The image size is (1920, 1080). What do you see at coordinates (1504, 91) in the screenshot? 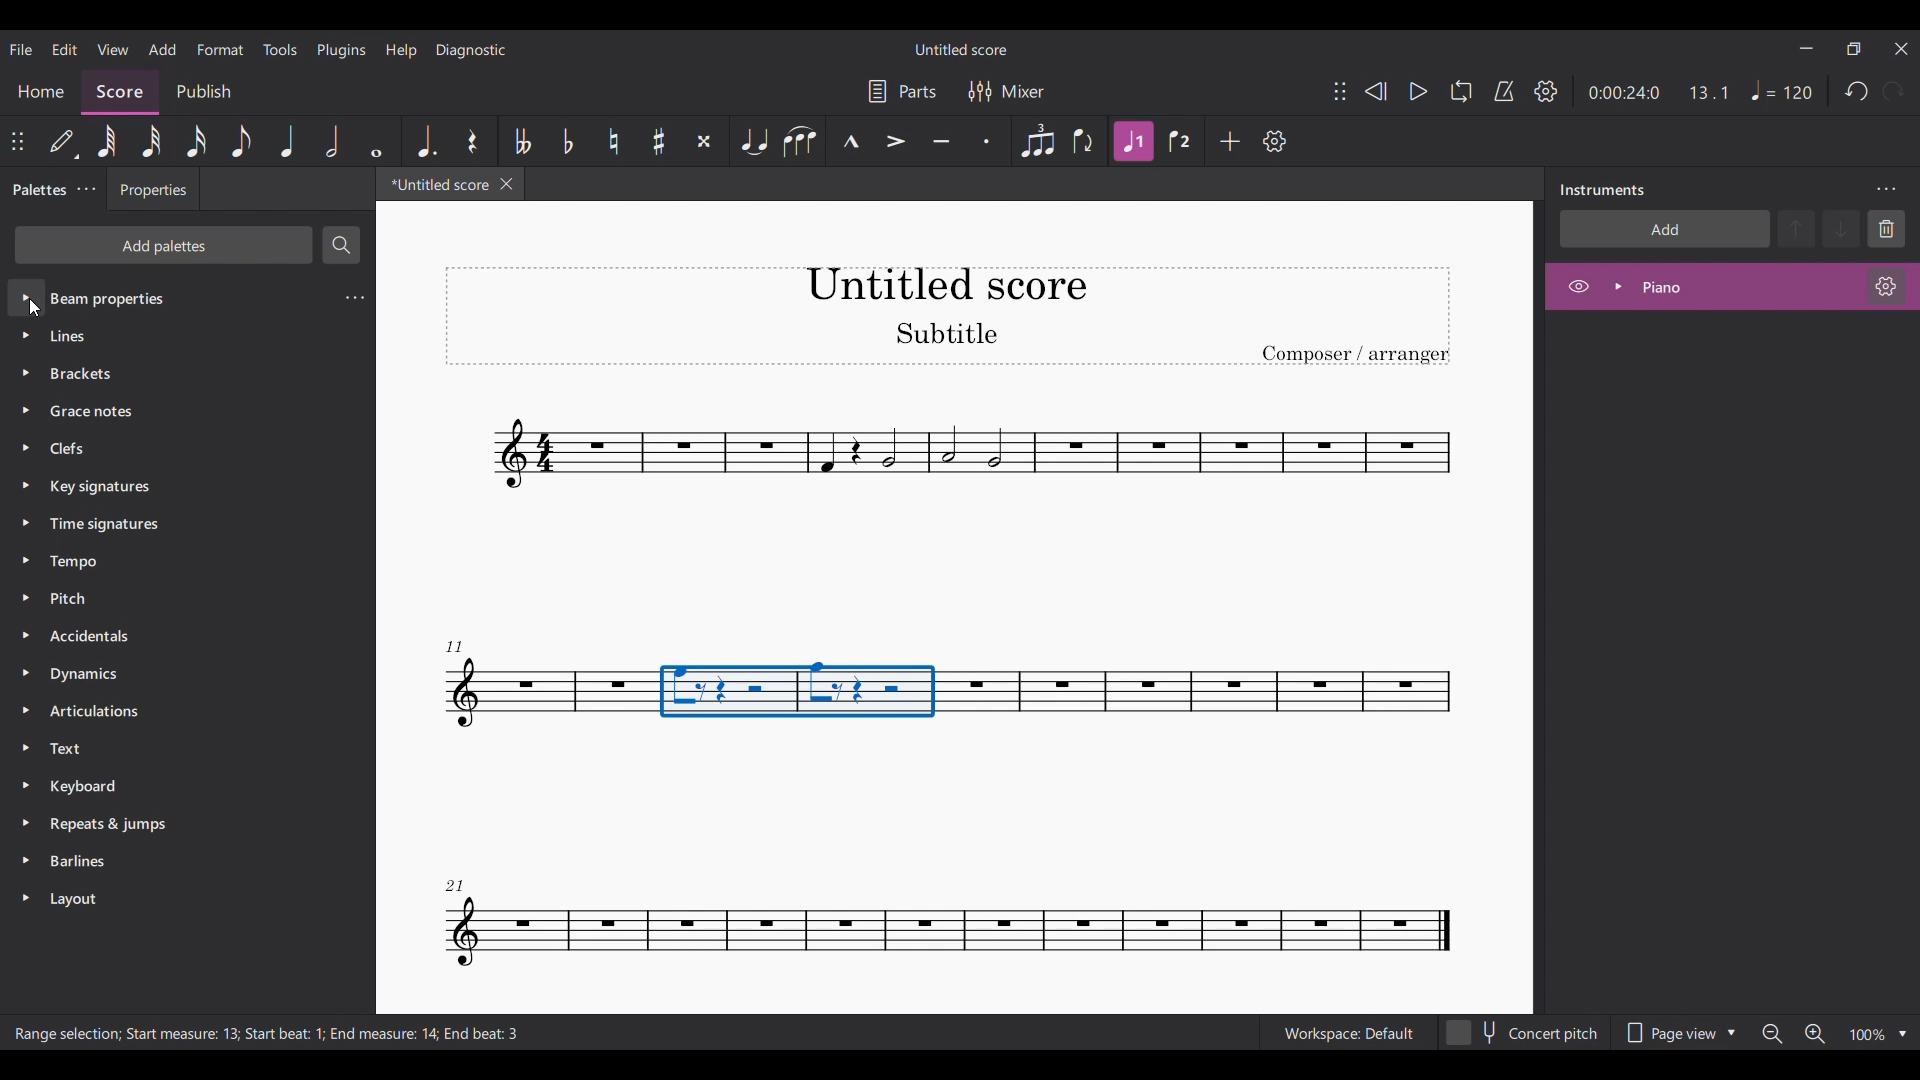
I see `Metronome` at bounding box center [1504, 91].